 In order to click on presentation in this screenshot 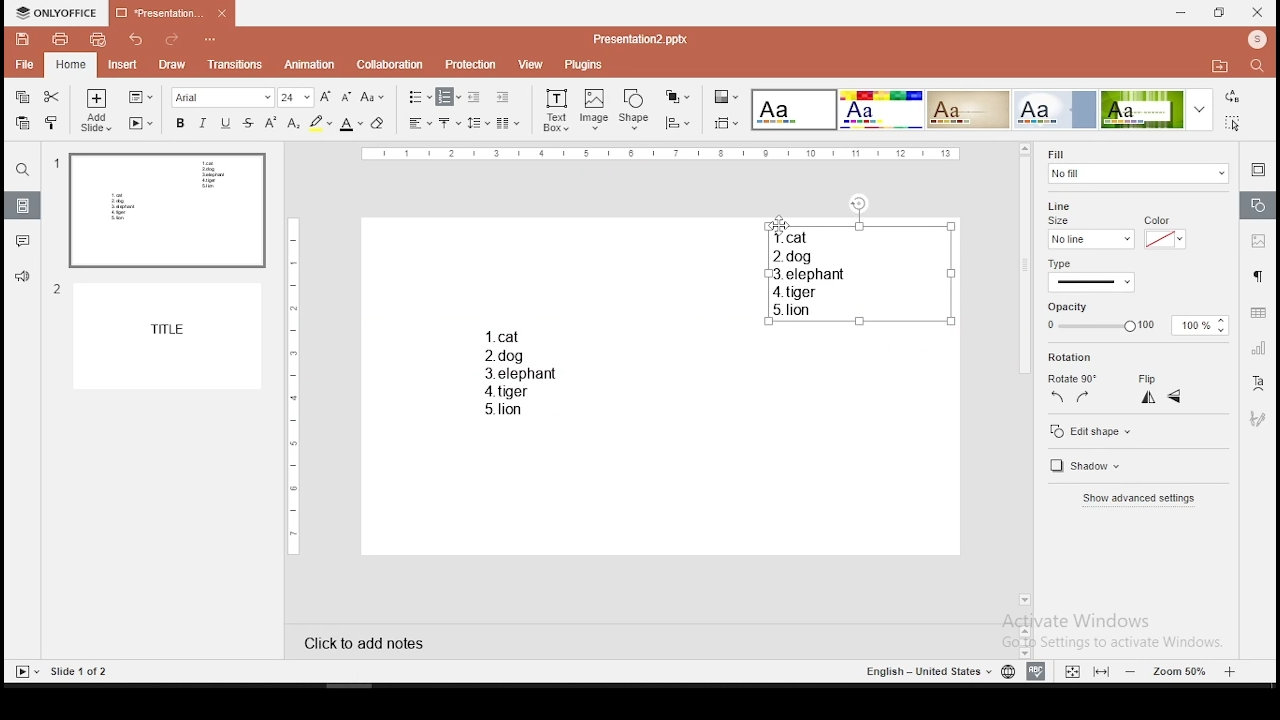, I will do `click(172, 14)`.